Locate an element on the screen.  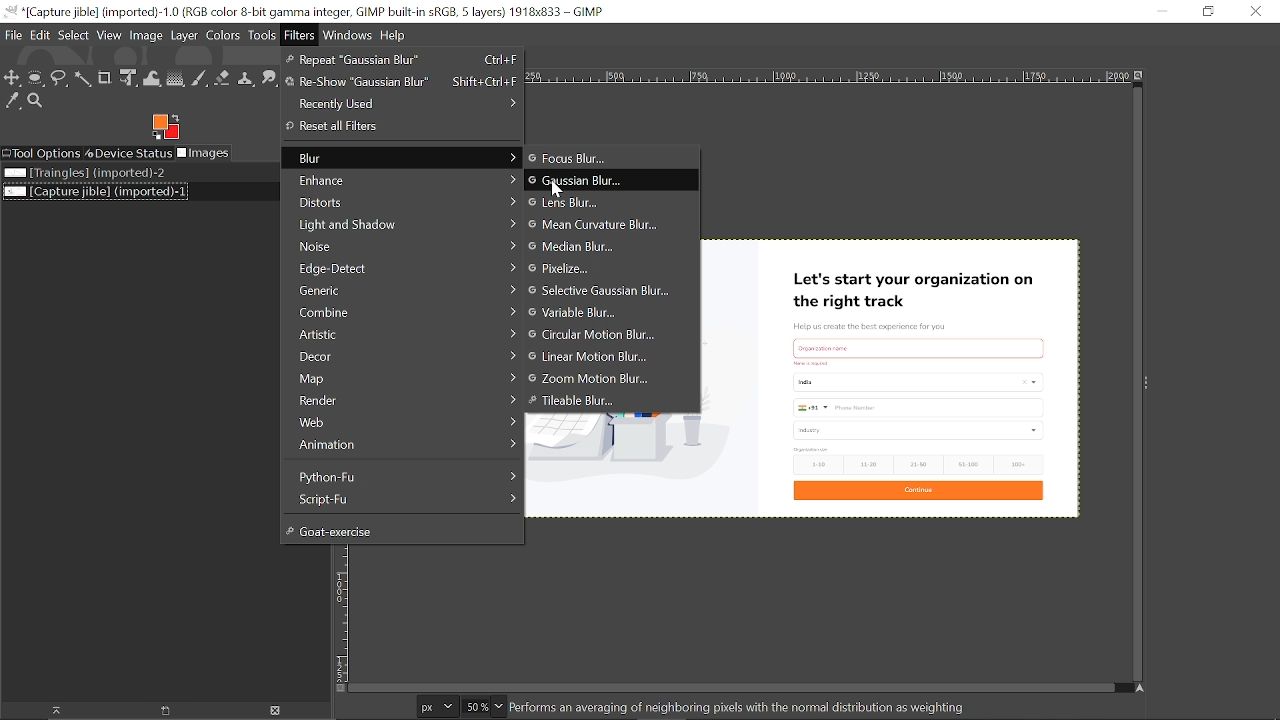
Enhance is located at coordinates (401, 179).